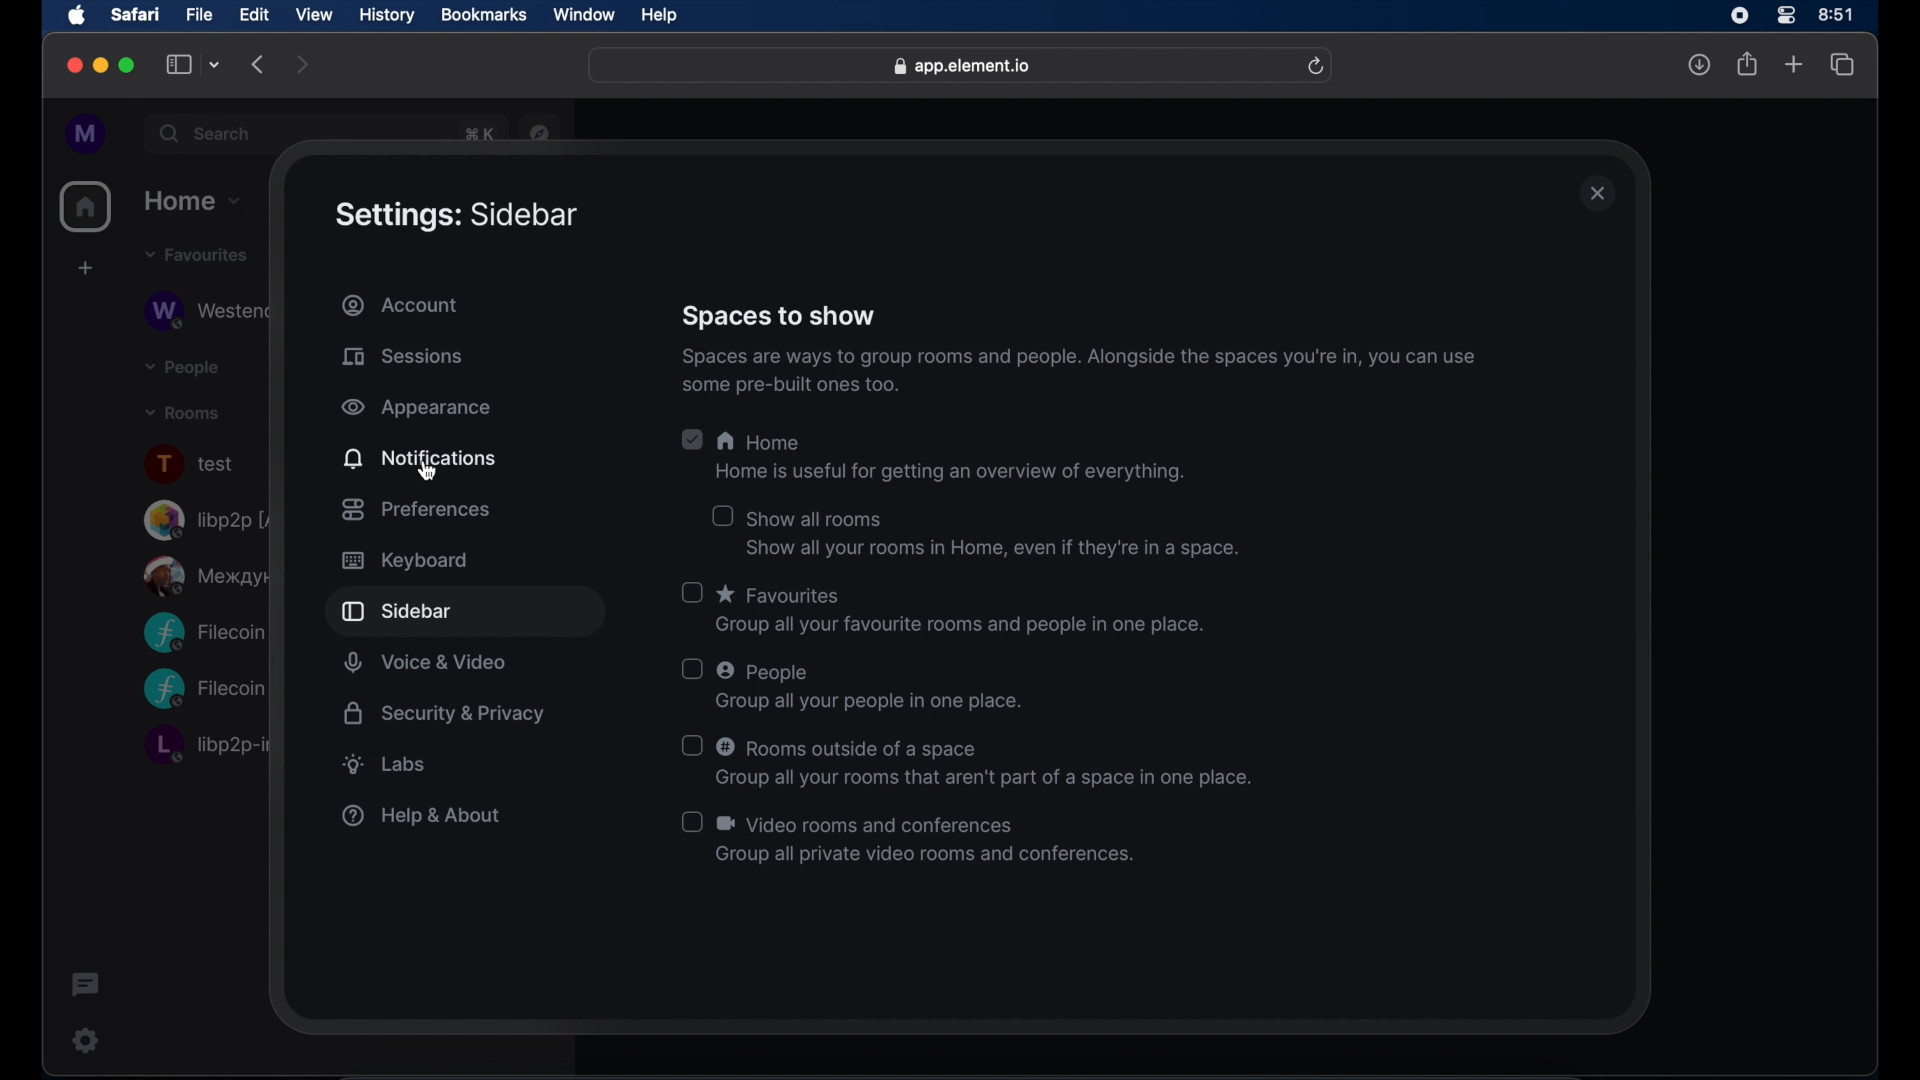 The image size is (1920, 1080). I want to click on forward, so click(305, 65).